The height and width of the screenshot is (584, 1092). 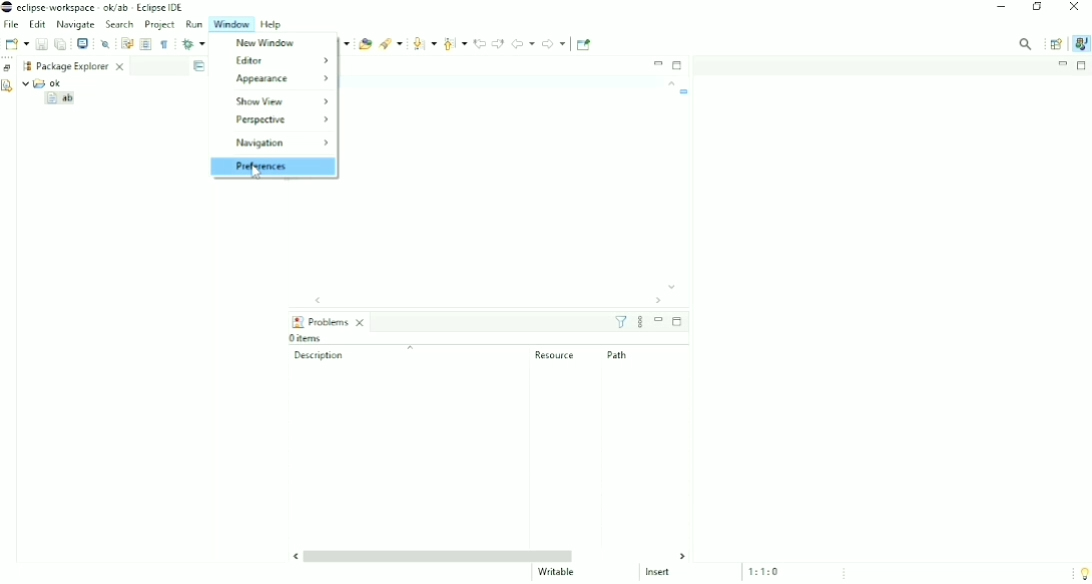 I want to click on Filters, so click(x=621, y=322).